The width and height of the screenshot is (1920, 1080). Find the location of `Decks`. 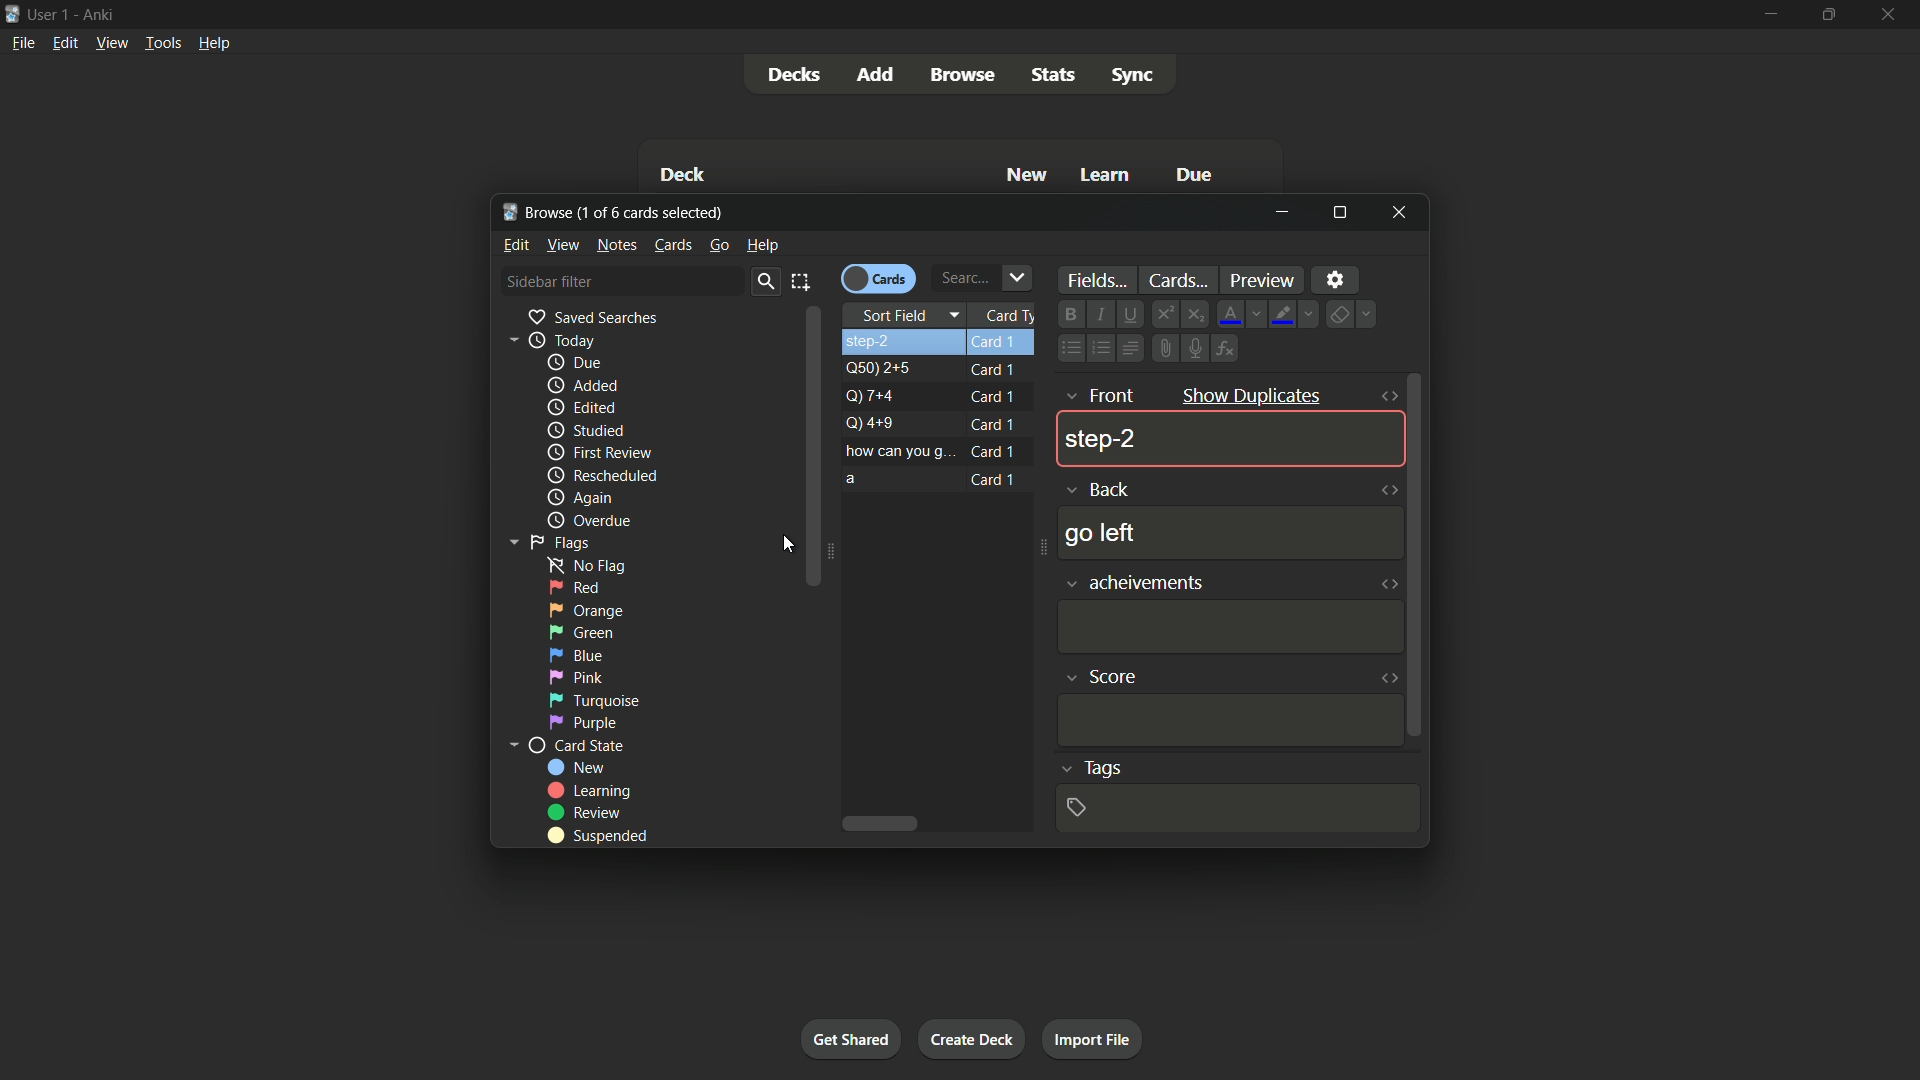

Decks is located at coordinates (795, 75).